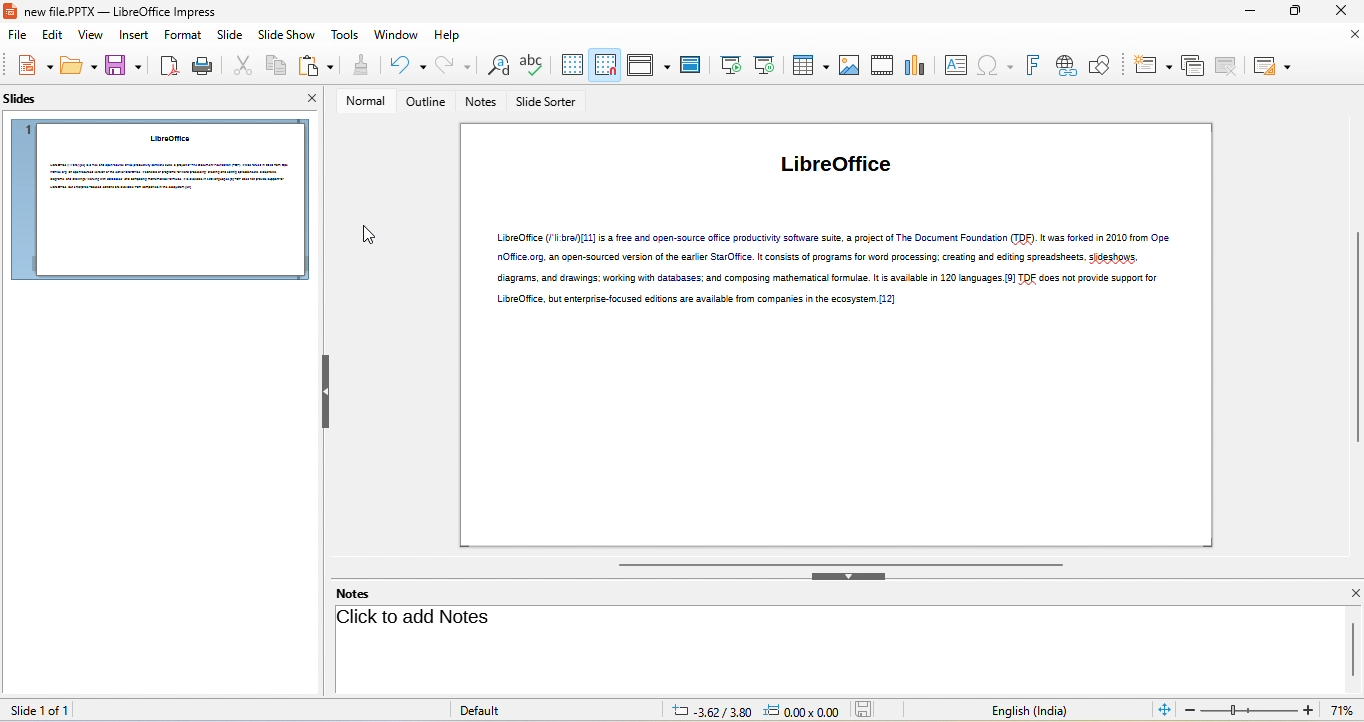  What do you see at coordinates (690, 66) in the screenshot?
I see `master slide` at bounding box center [690, 66].